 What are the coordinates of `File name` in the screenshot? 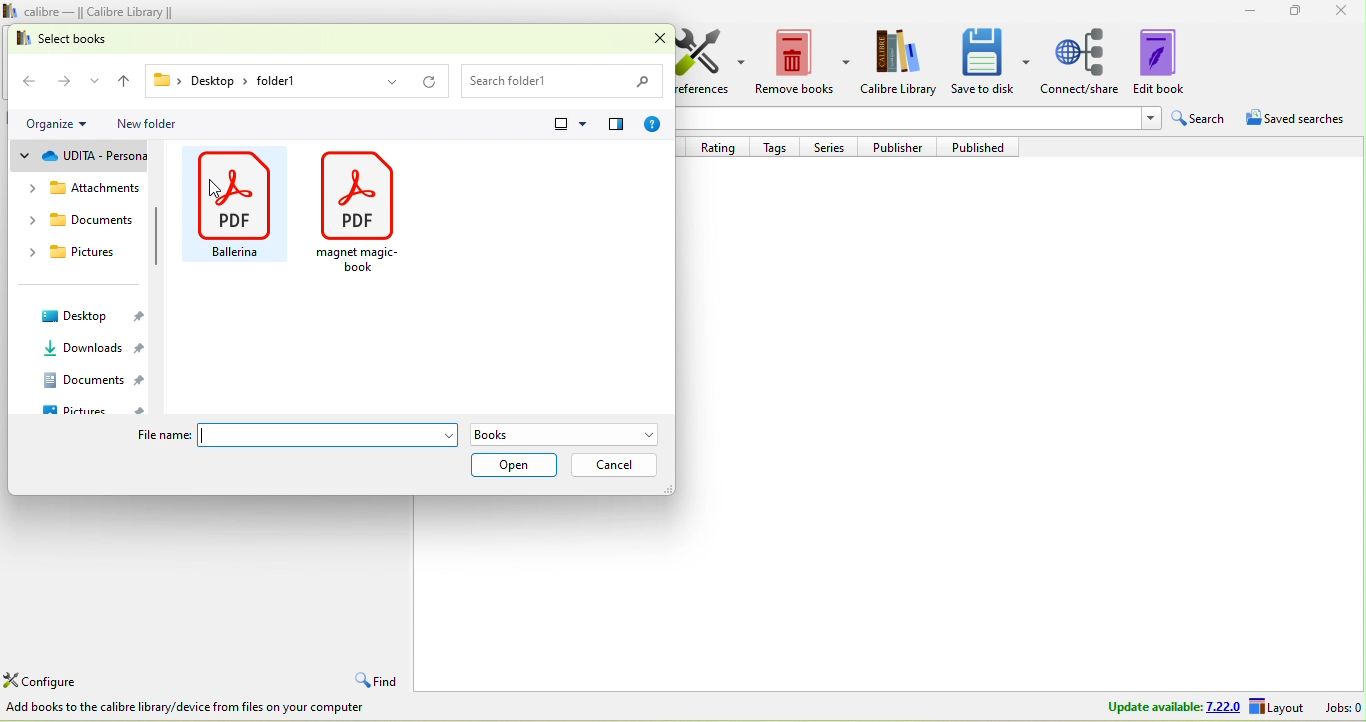 It's located at (328, 435).